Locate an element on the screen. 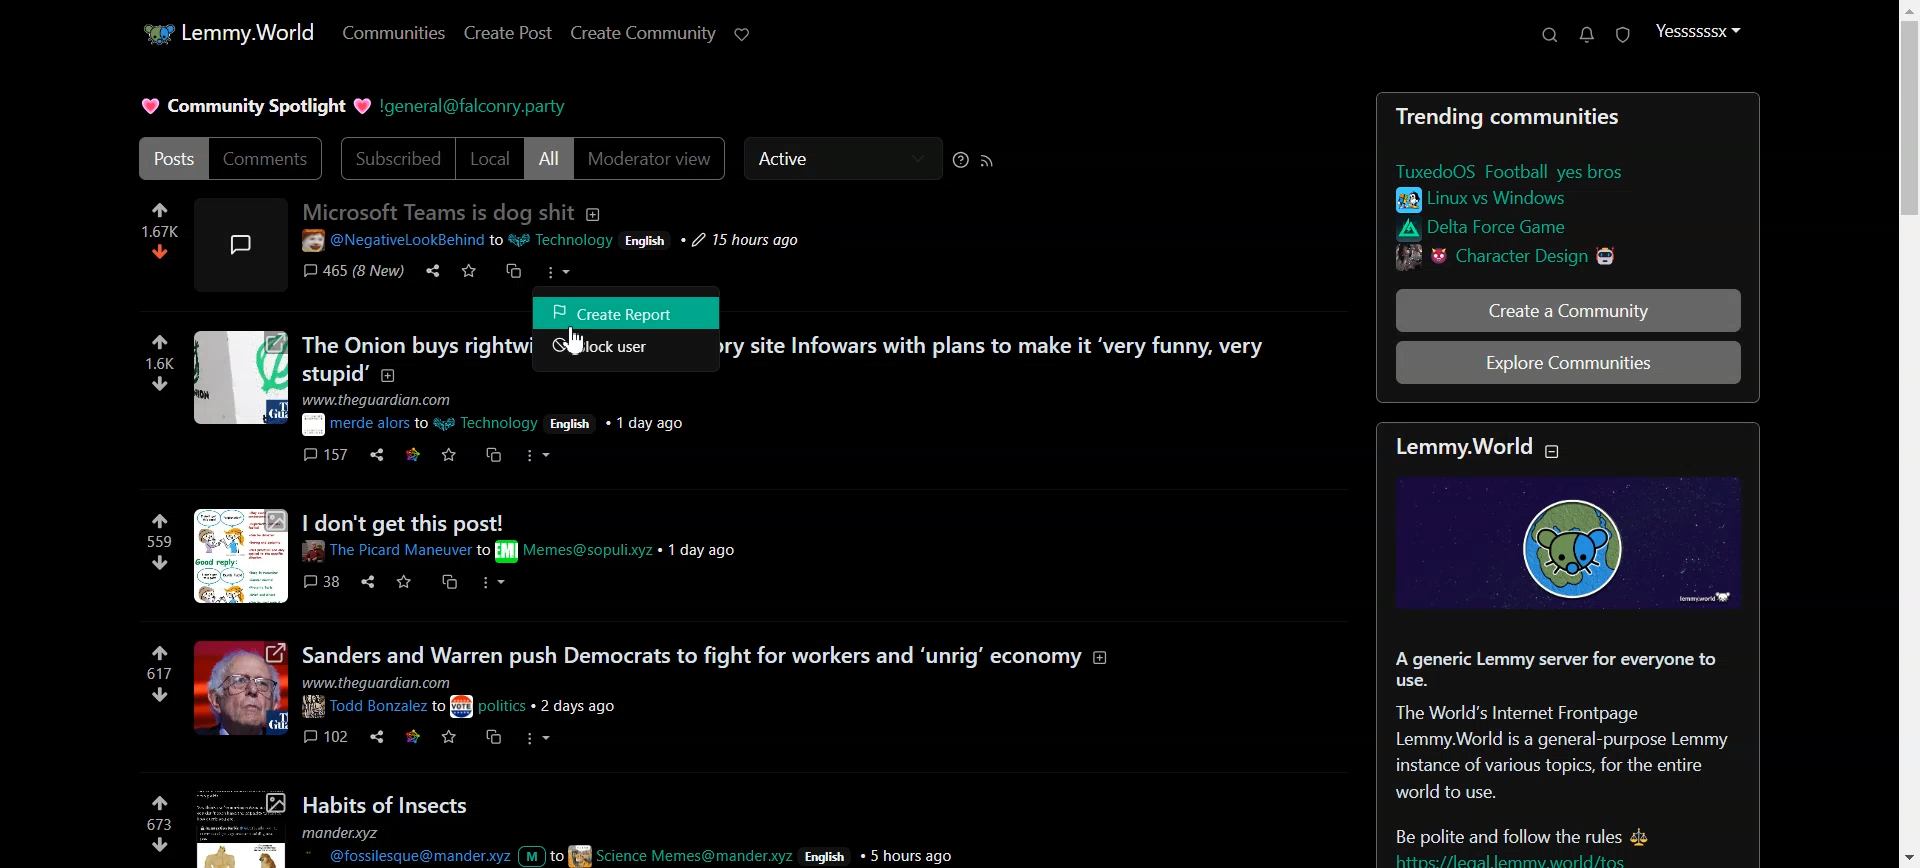 Image resolution: width=1920 pixels, height=868 pixels. dislike is located at coordinates (160, 846).